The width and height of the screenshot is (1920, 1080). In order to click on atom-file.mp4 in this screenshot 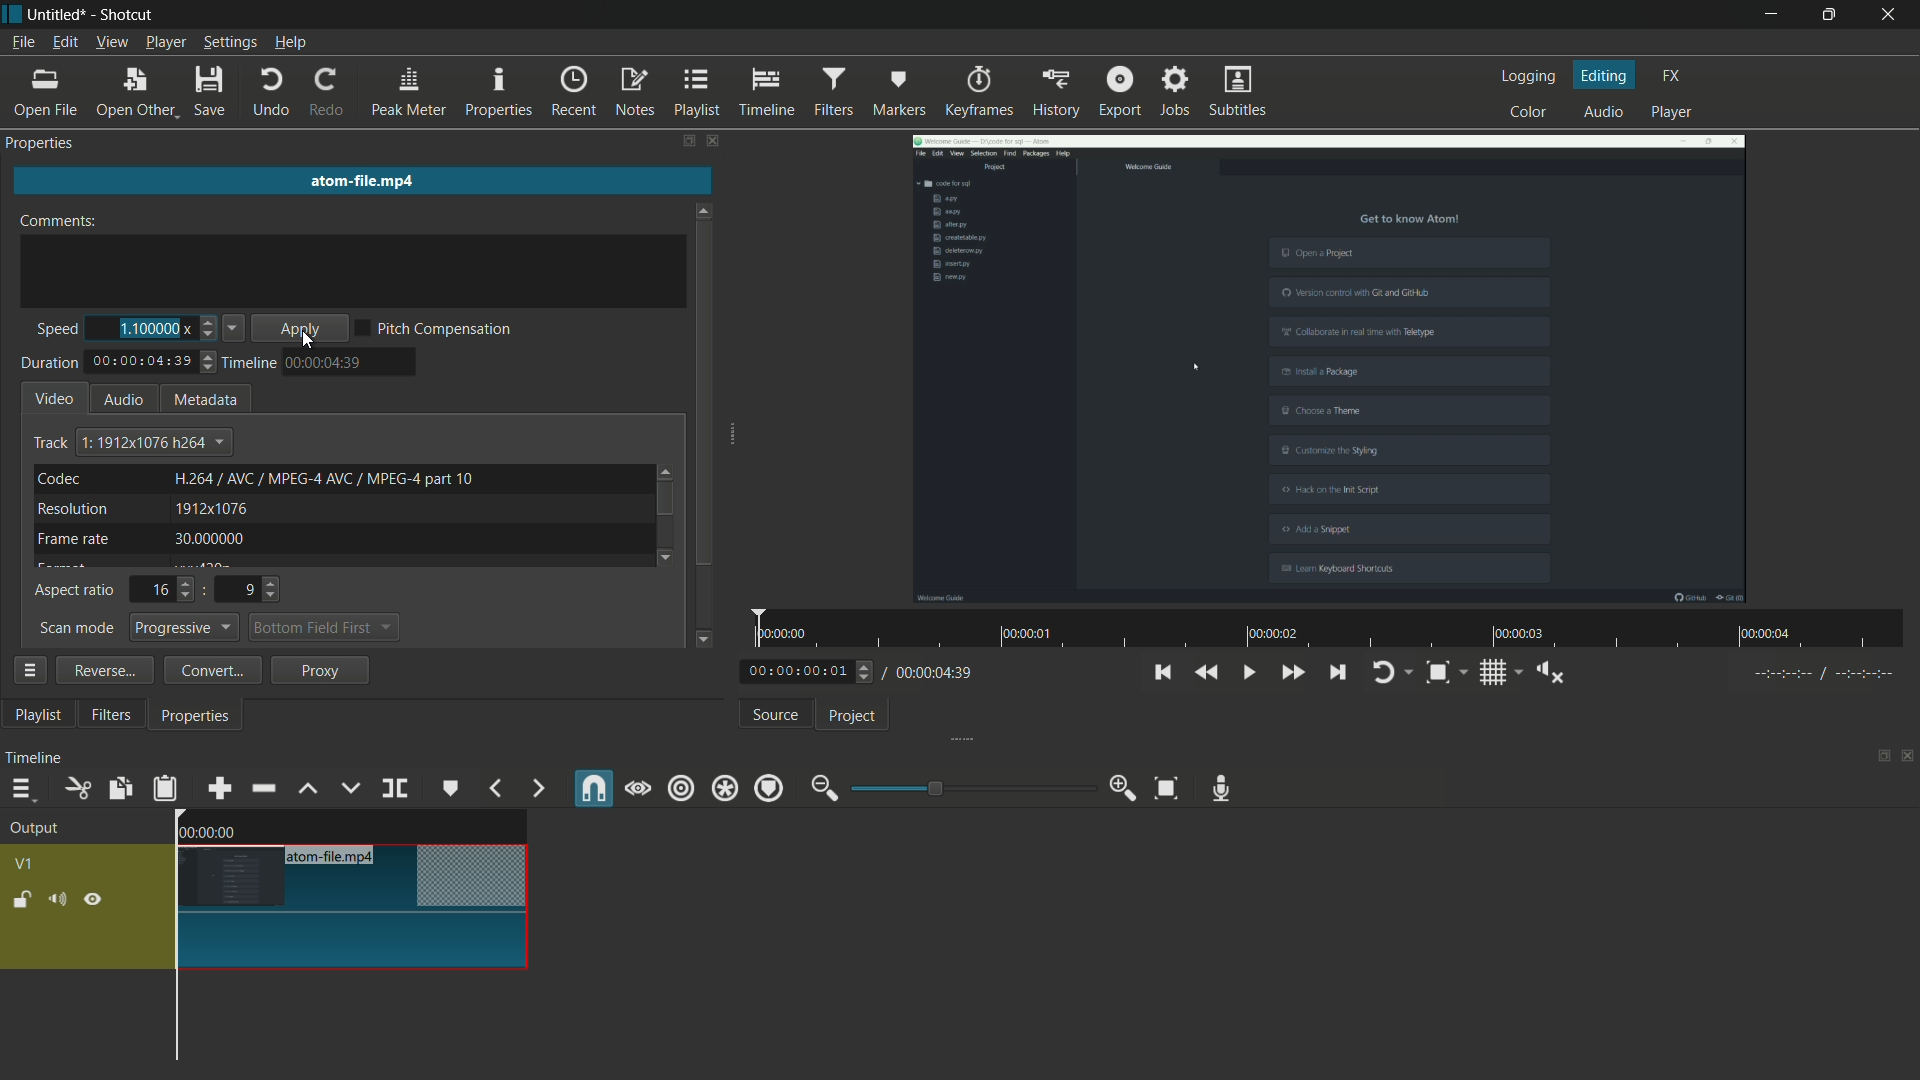, I will do `click(337, 857)`.